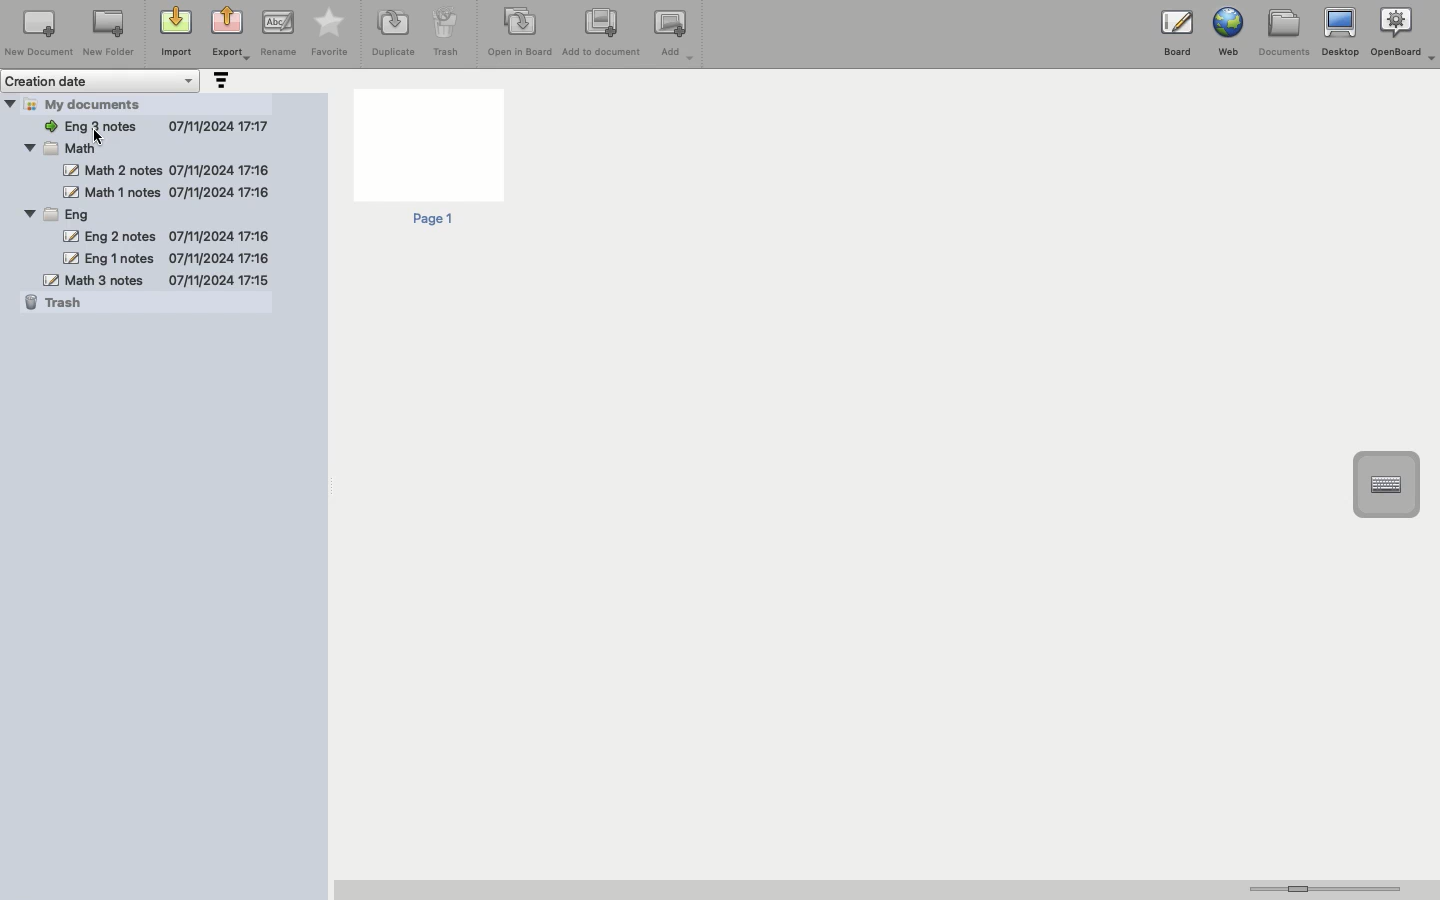  I want to click on Ad, so click(676, 35).